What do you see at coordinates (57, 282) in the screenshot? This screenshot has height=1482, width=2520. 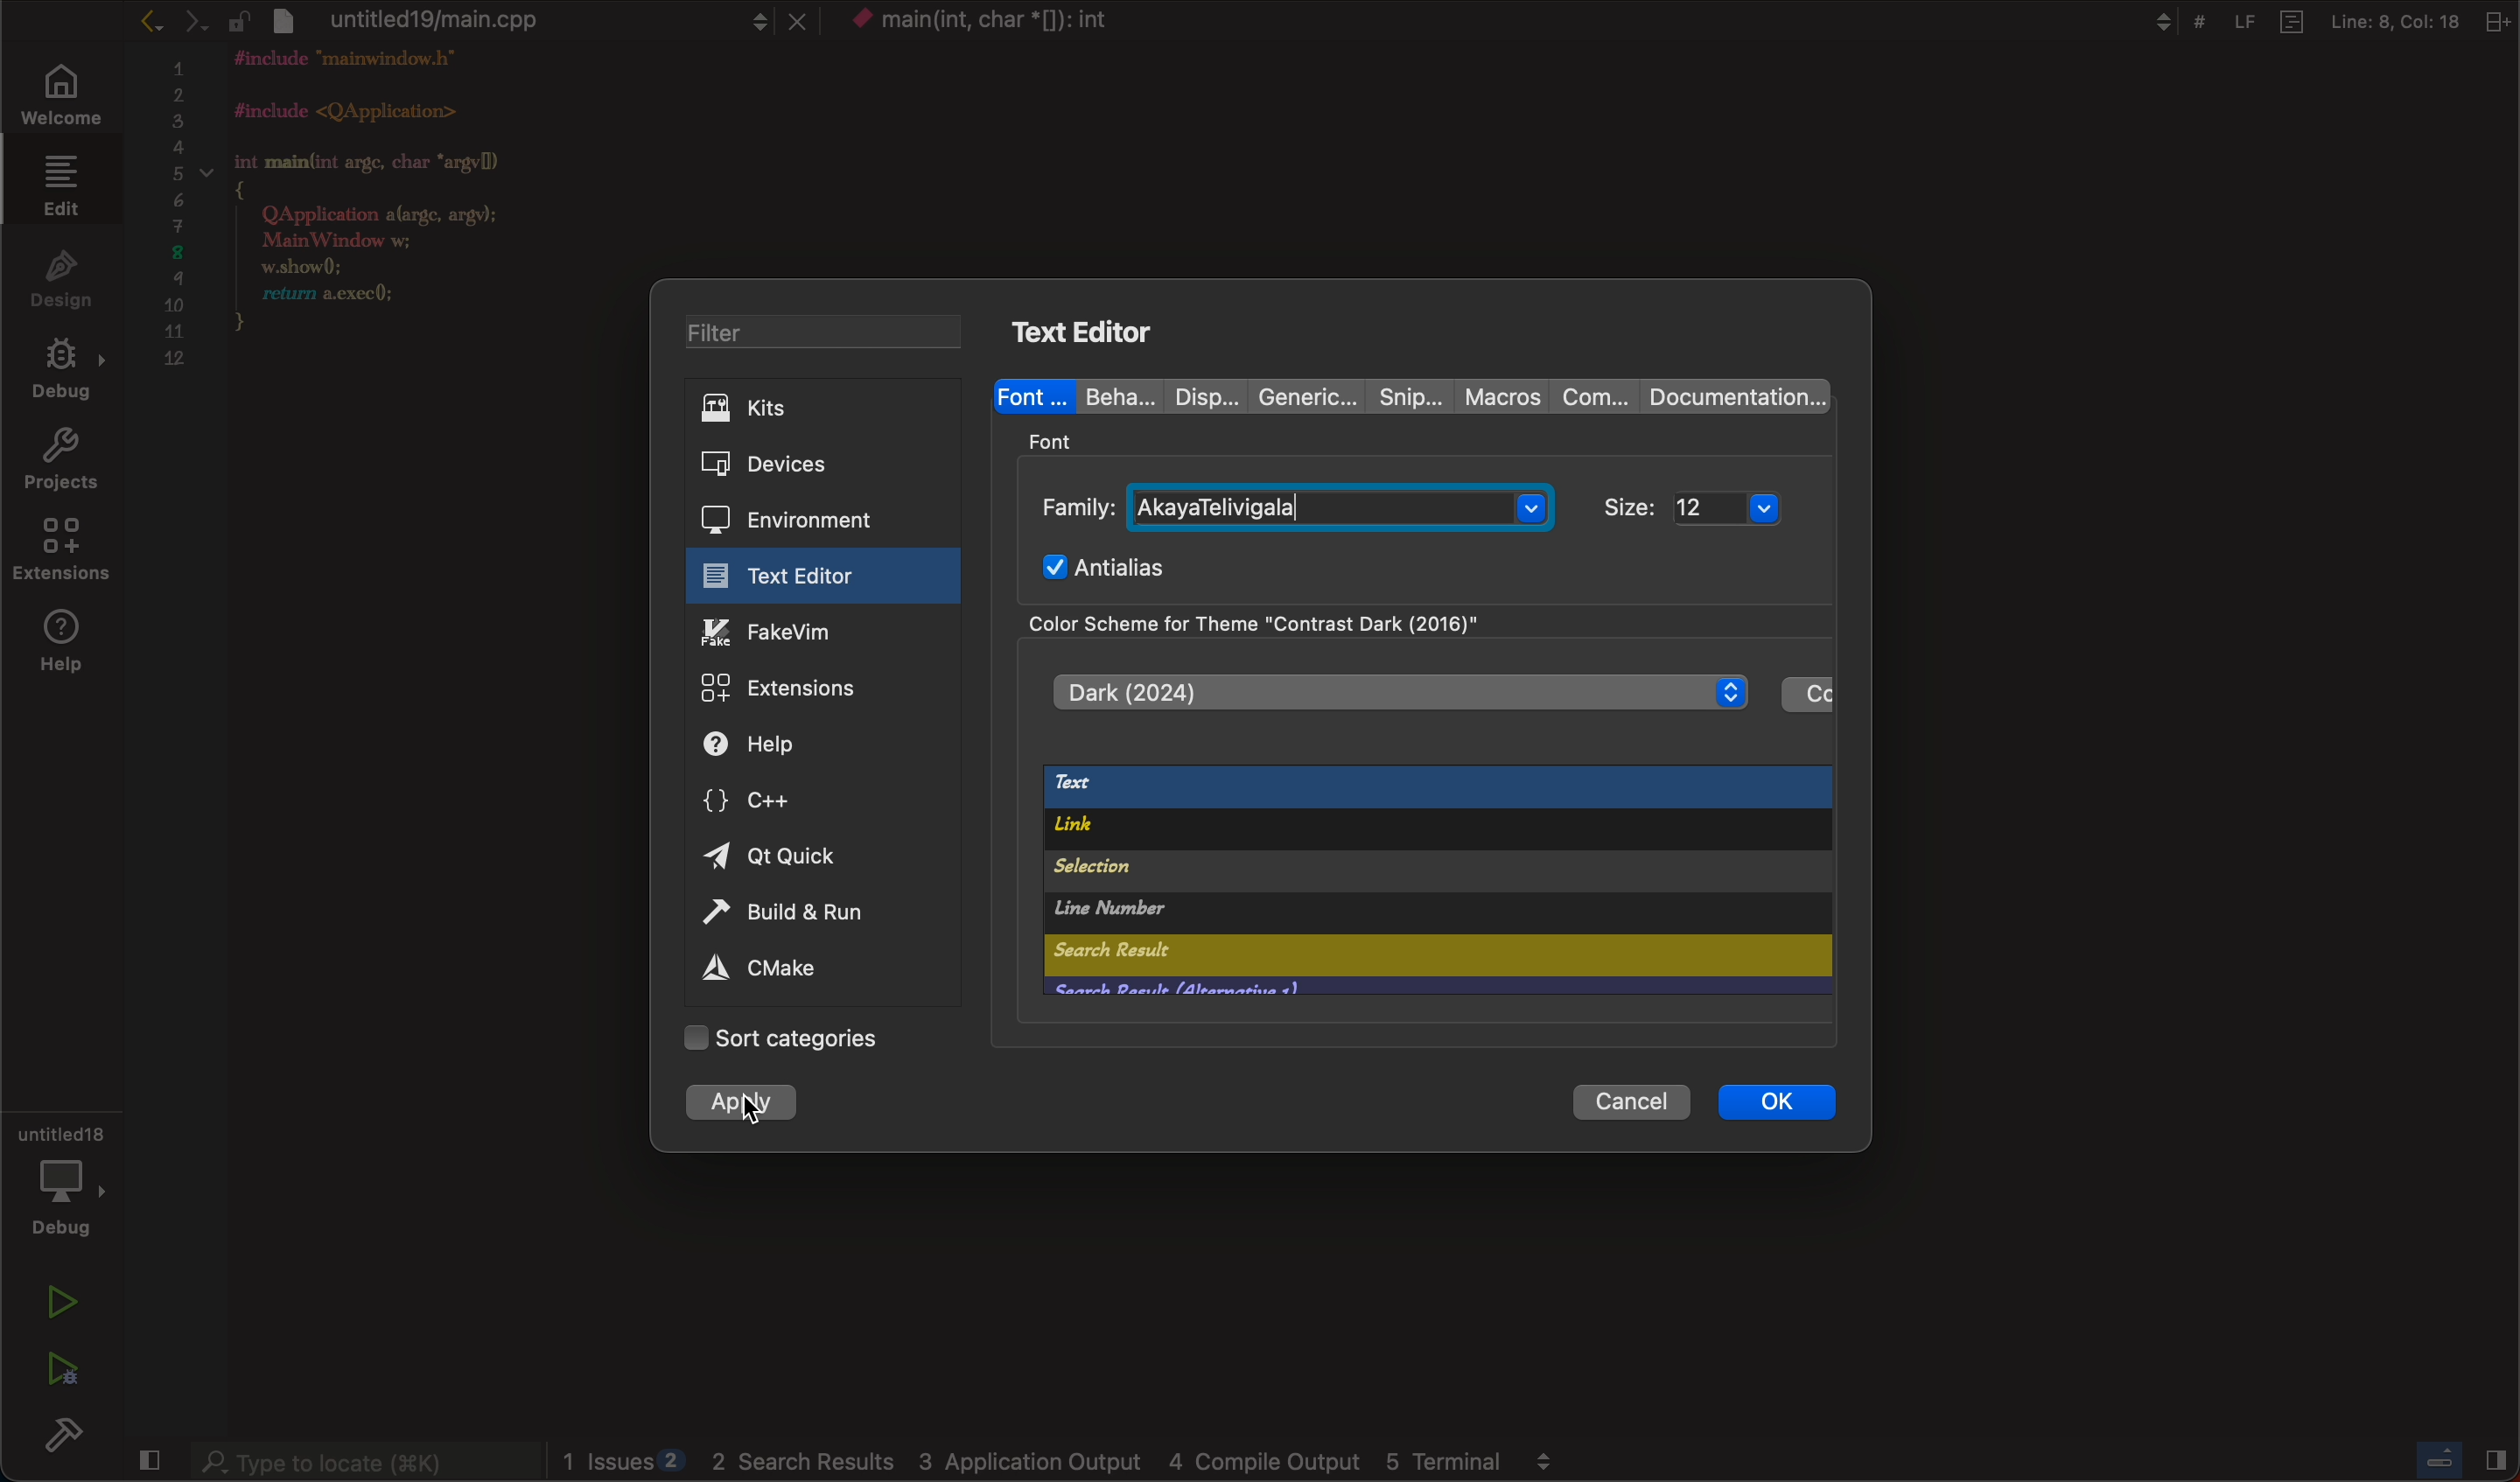 I see `design` at bounding box center [57, 282].